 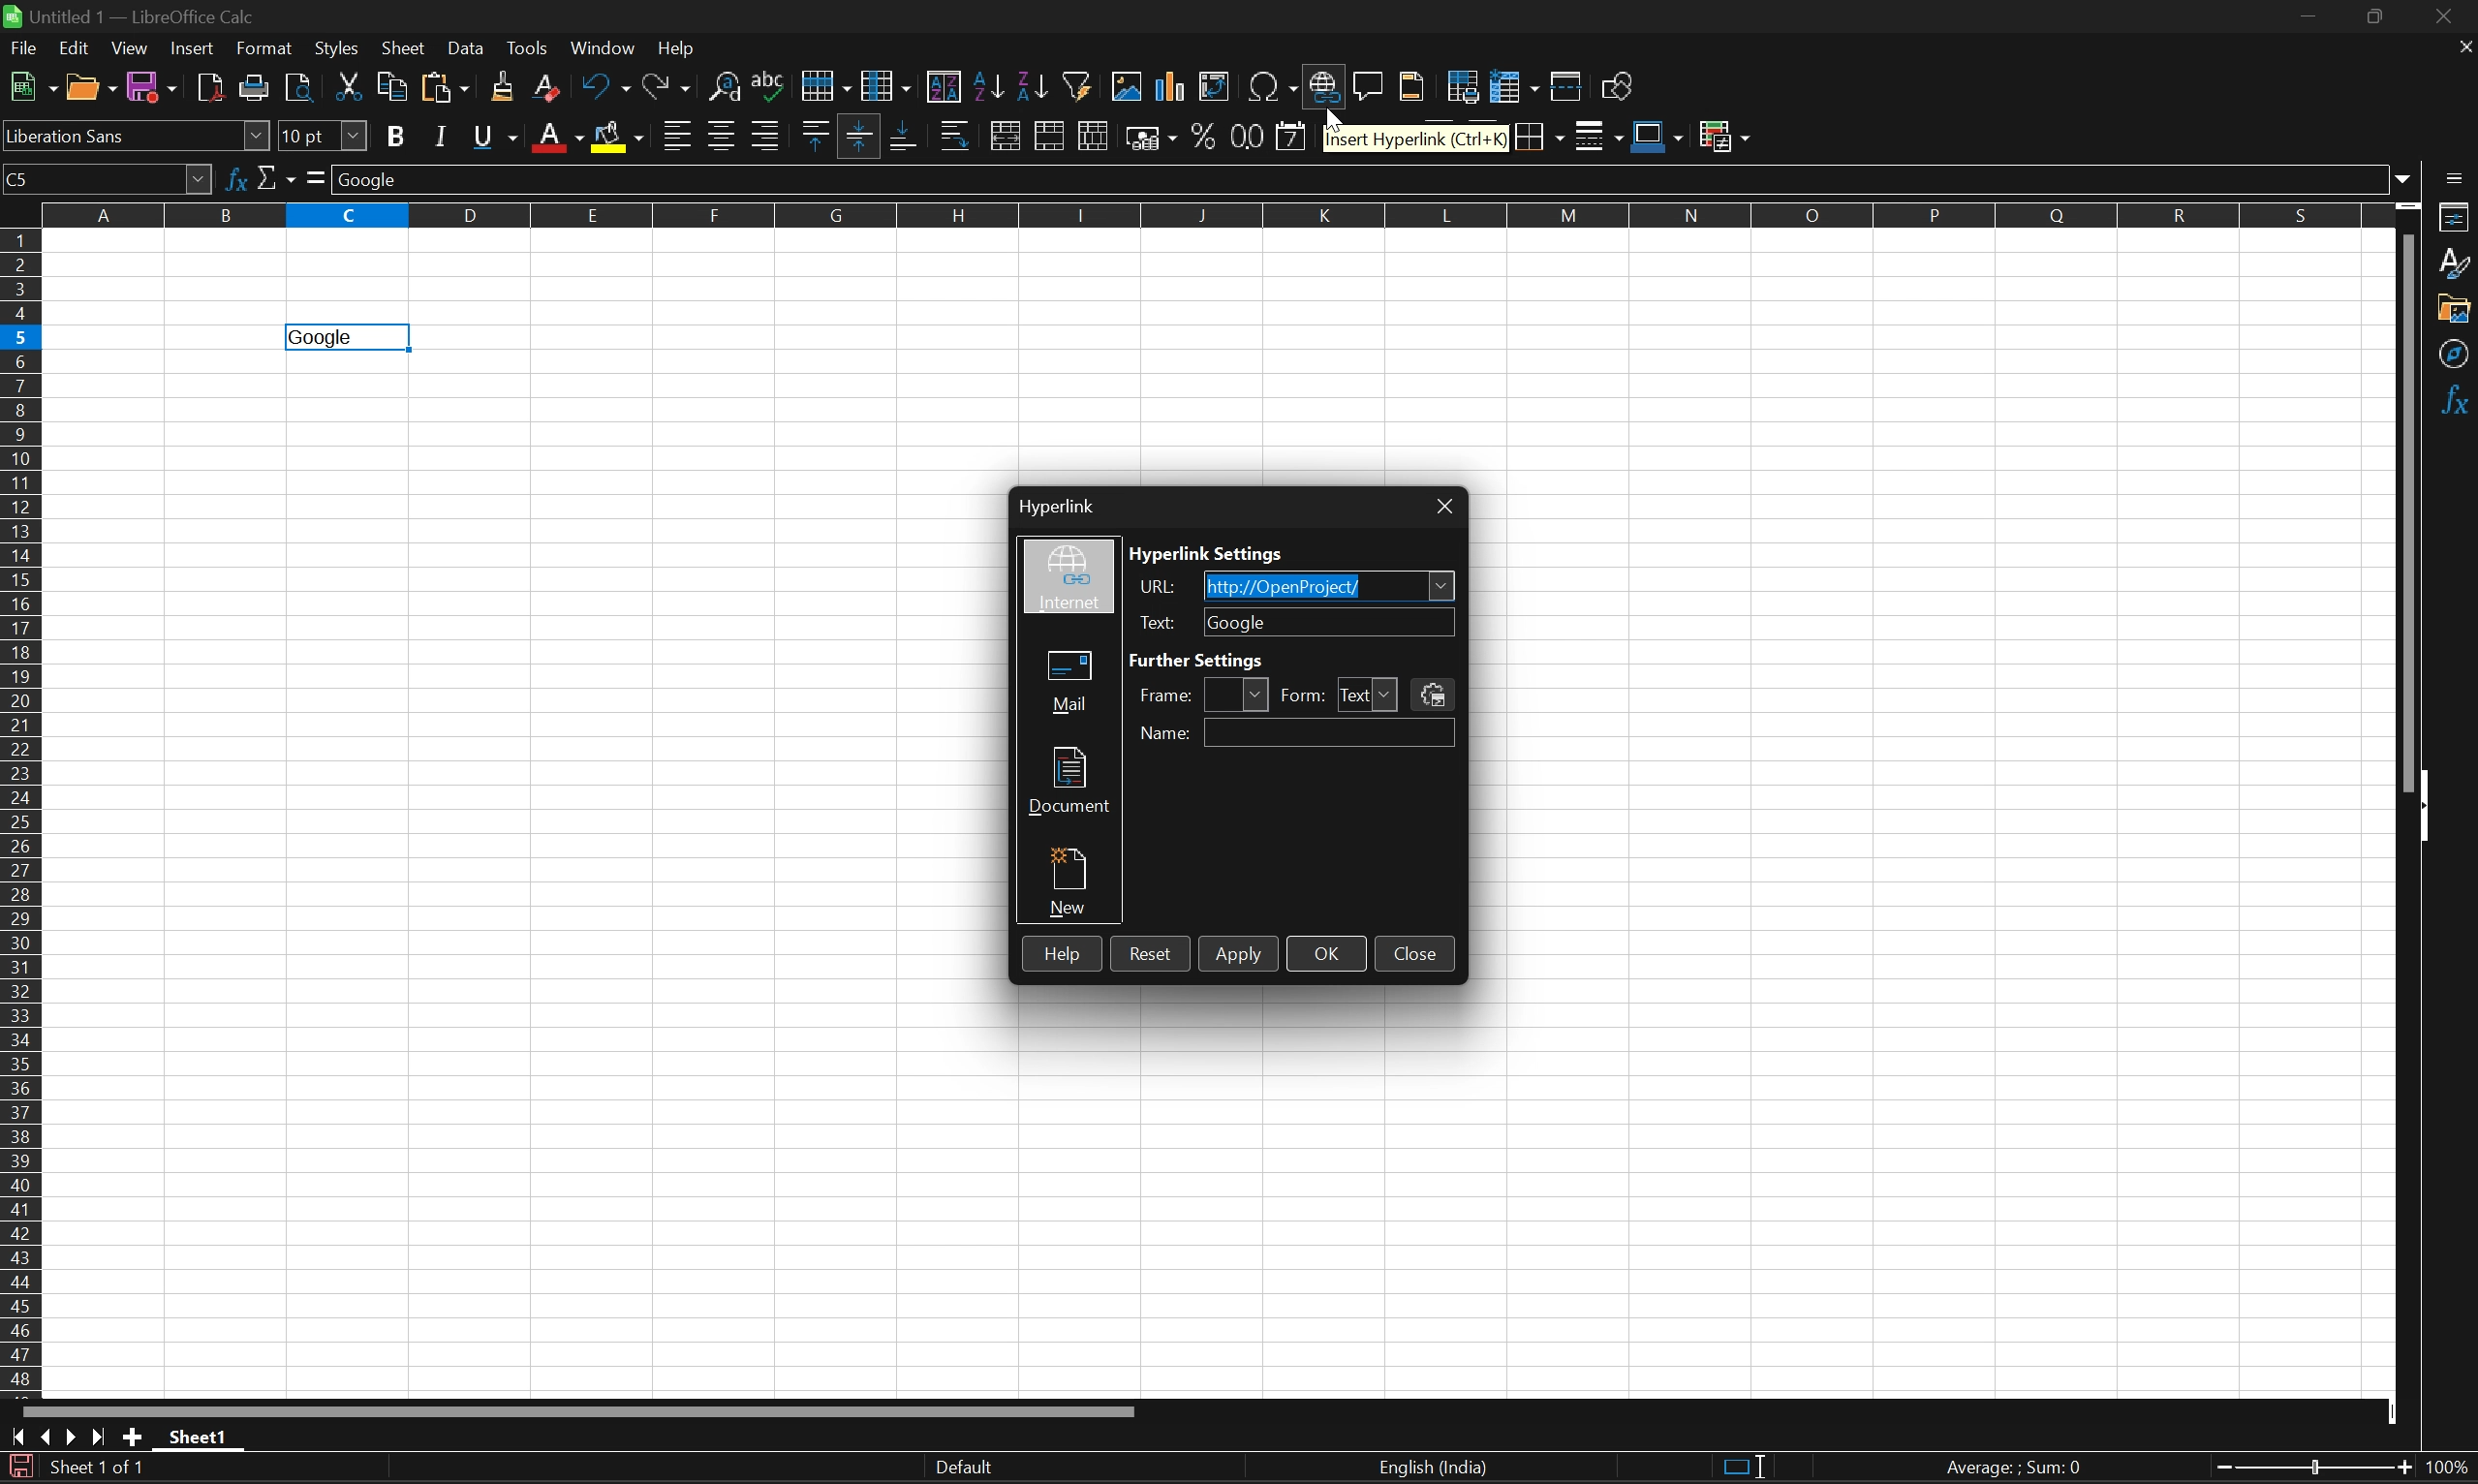 I want to click on Insert or edit pivot table, so click(x=1215, y=85).